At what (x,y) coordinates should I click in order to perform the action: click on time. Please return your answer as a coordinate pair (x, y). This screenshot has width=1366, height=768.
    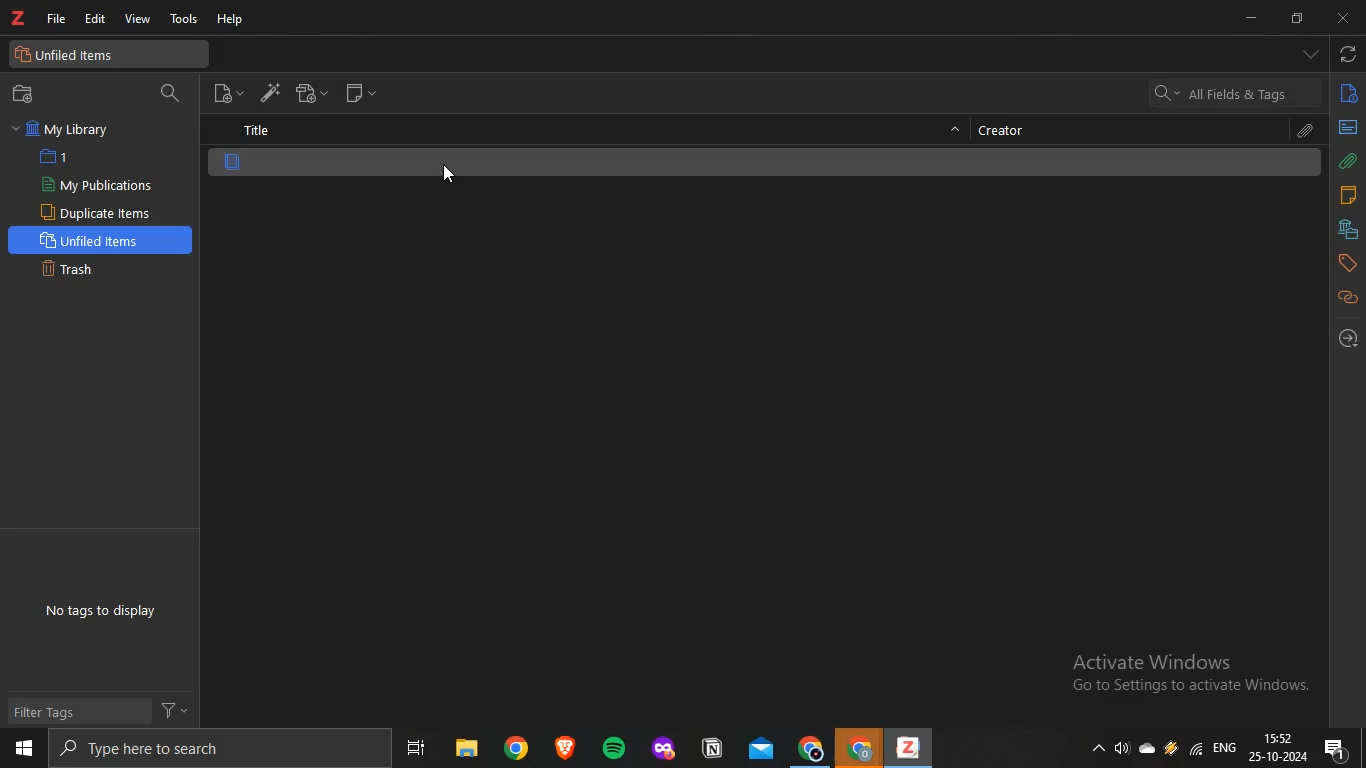
    Looking at the image, I should click on (1279, 737).